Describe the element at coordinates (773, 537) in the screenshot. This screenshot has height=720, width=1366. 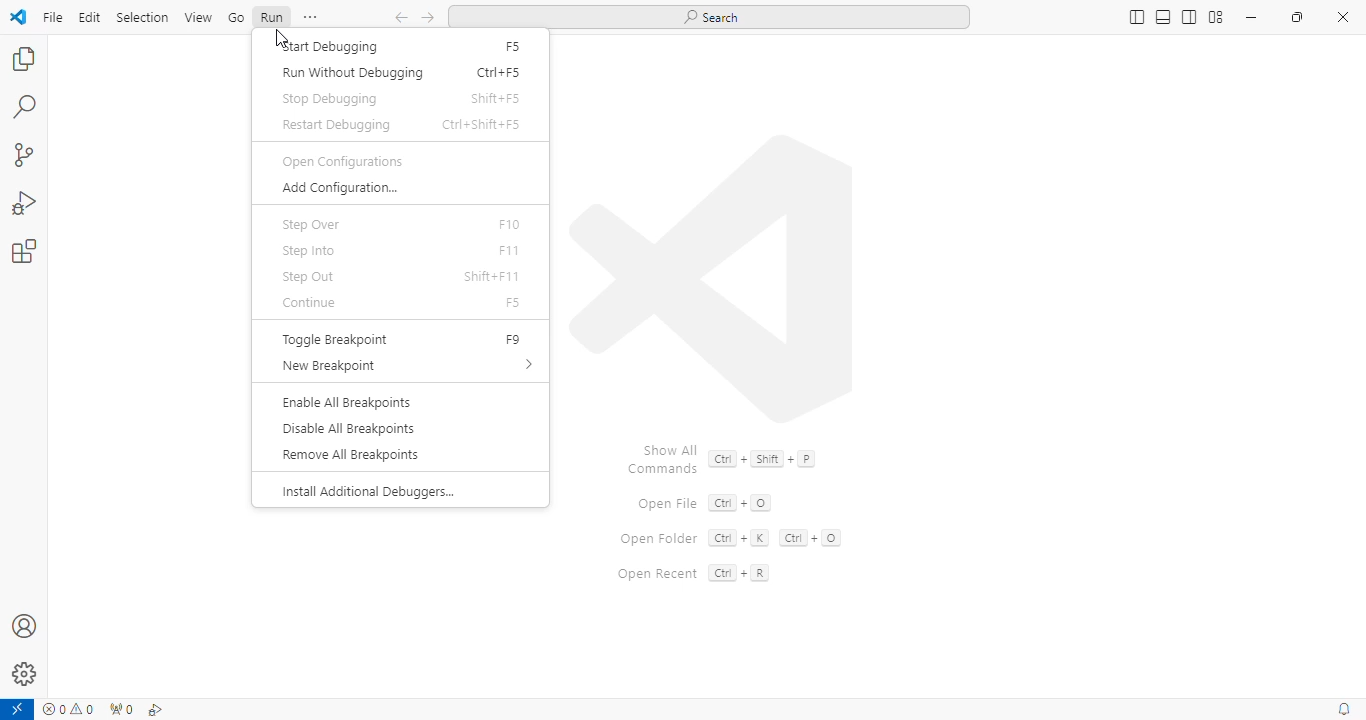
I see `Ctrl+K Ctrl+O` at that location.